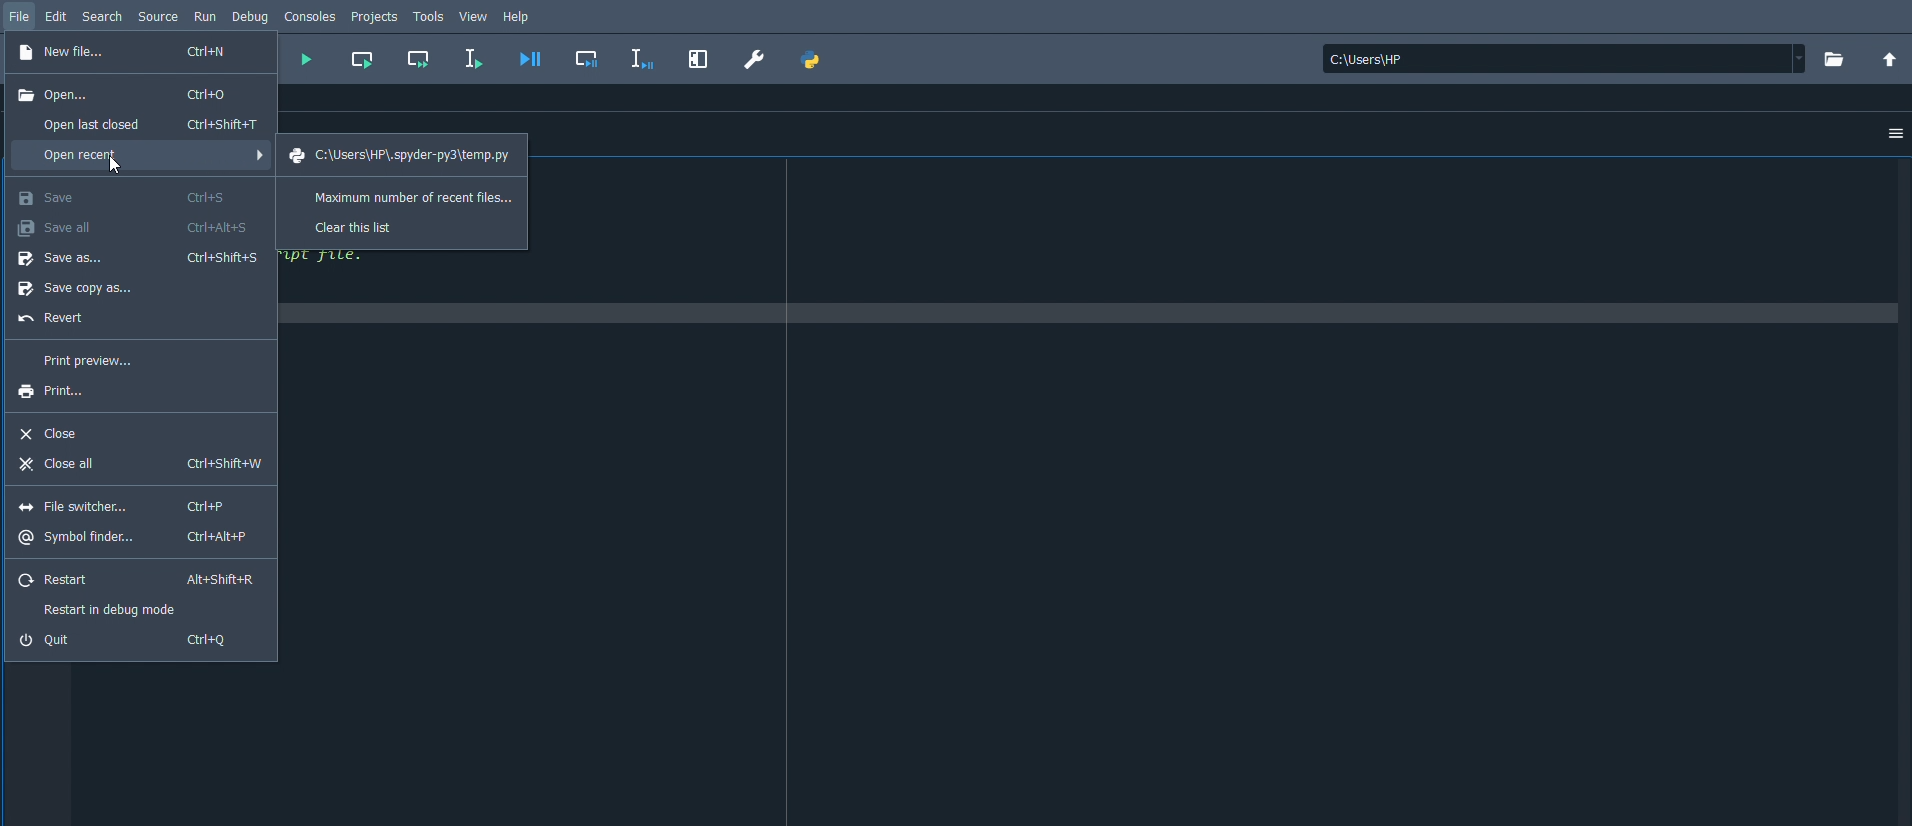 Image resolution: width=1912 pixels, height=826 pixels. What do you see at coordinates (89, 361) in the screenshot?
I see `Print preview` at bounding box center [89, 361].